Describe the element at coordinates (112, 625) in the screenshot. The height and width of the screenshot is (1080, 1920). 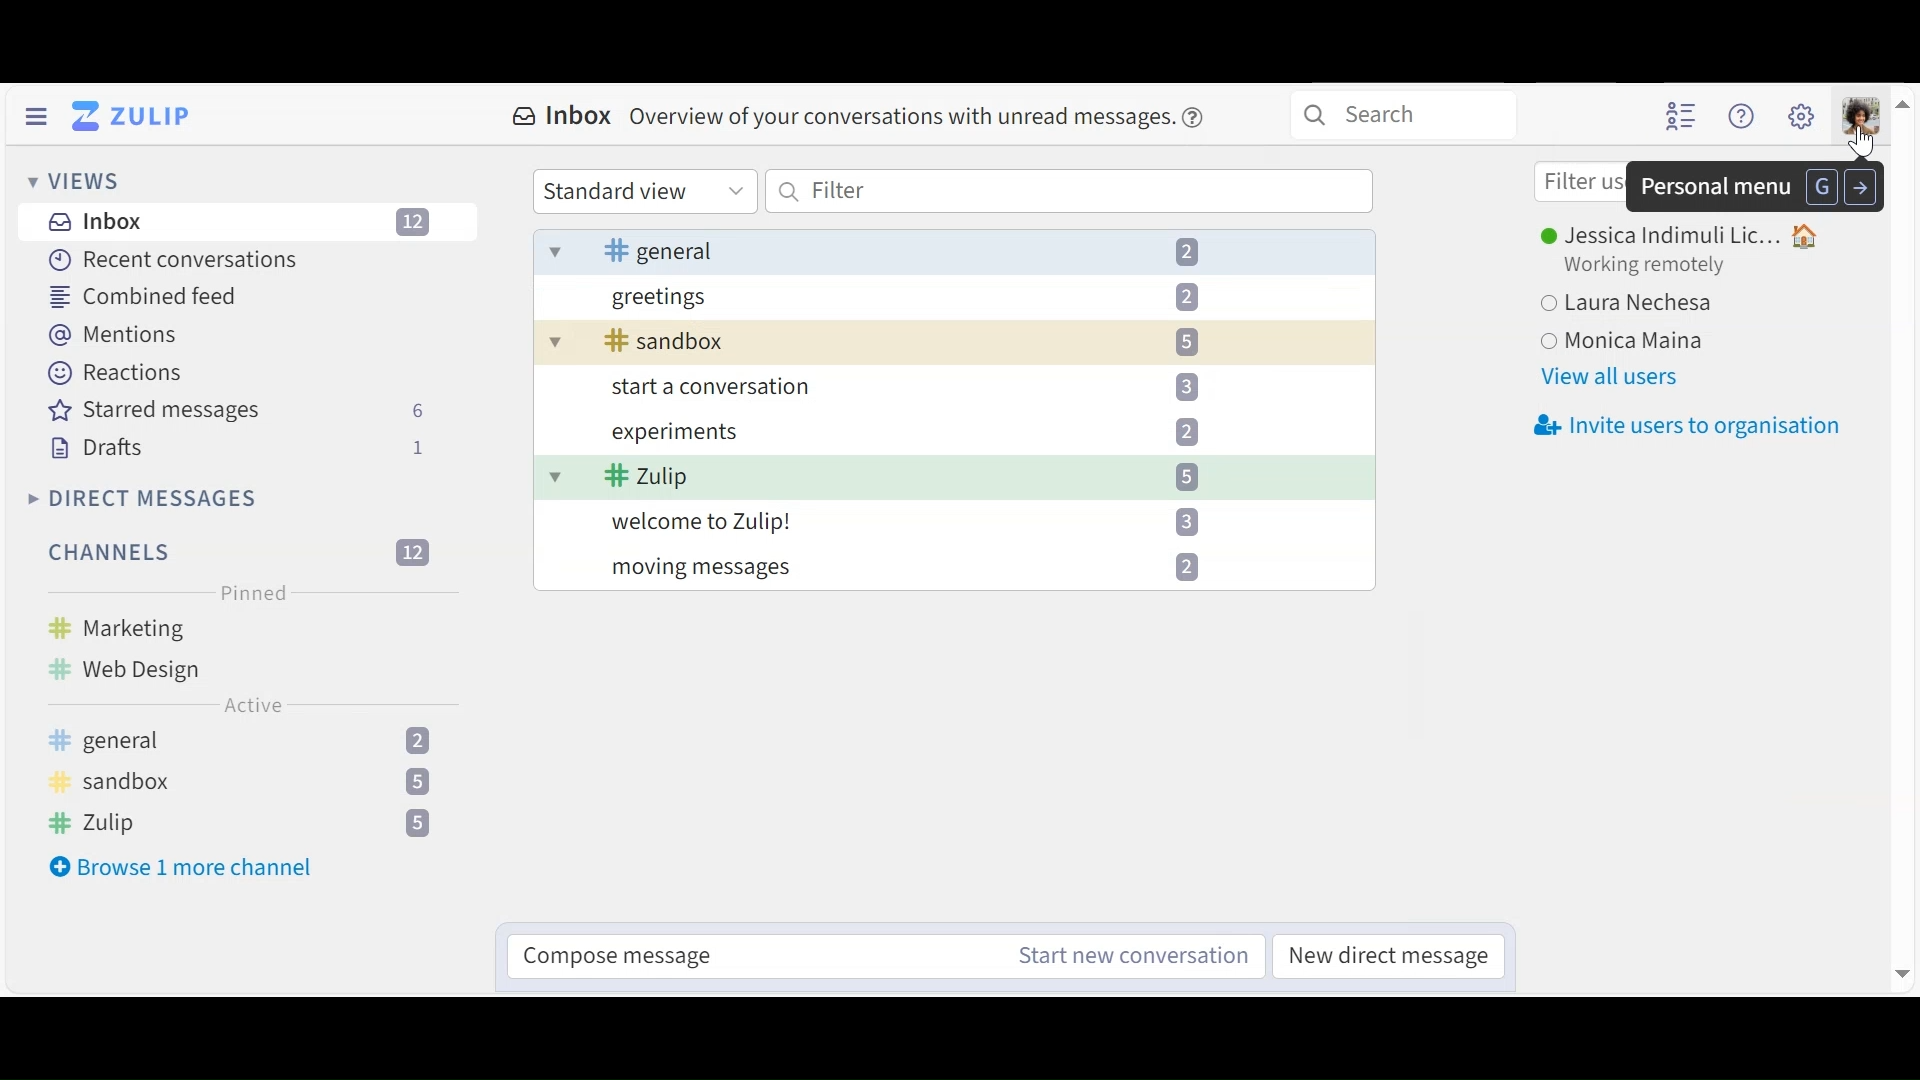
I see `Marketing` at that location.